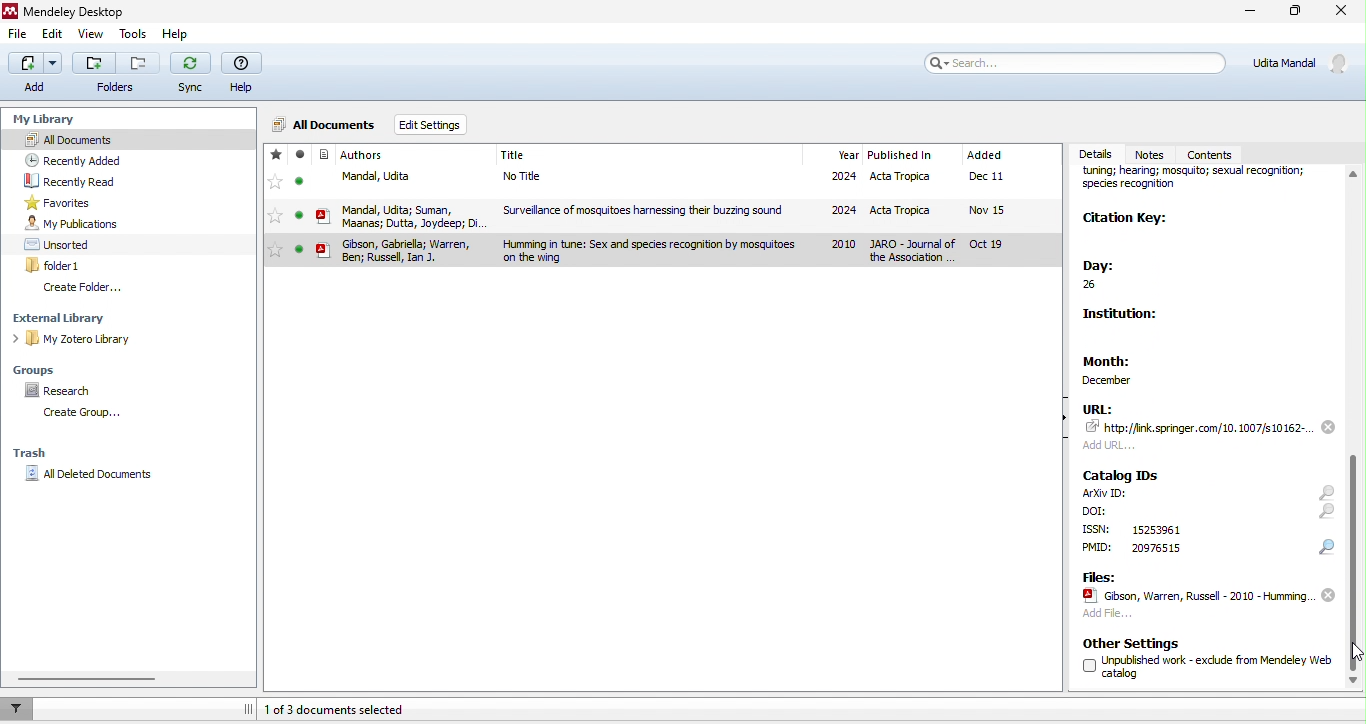 The height and width of the screenshot is (724, 1366). Describe the element at coordinates (514, 156) in the screenshot. I see `journal title` at that location.